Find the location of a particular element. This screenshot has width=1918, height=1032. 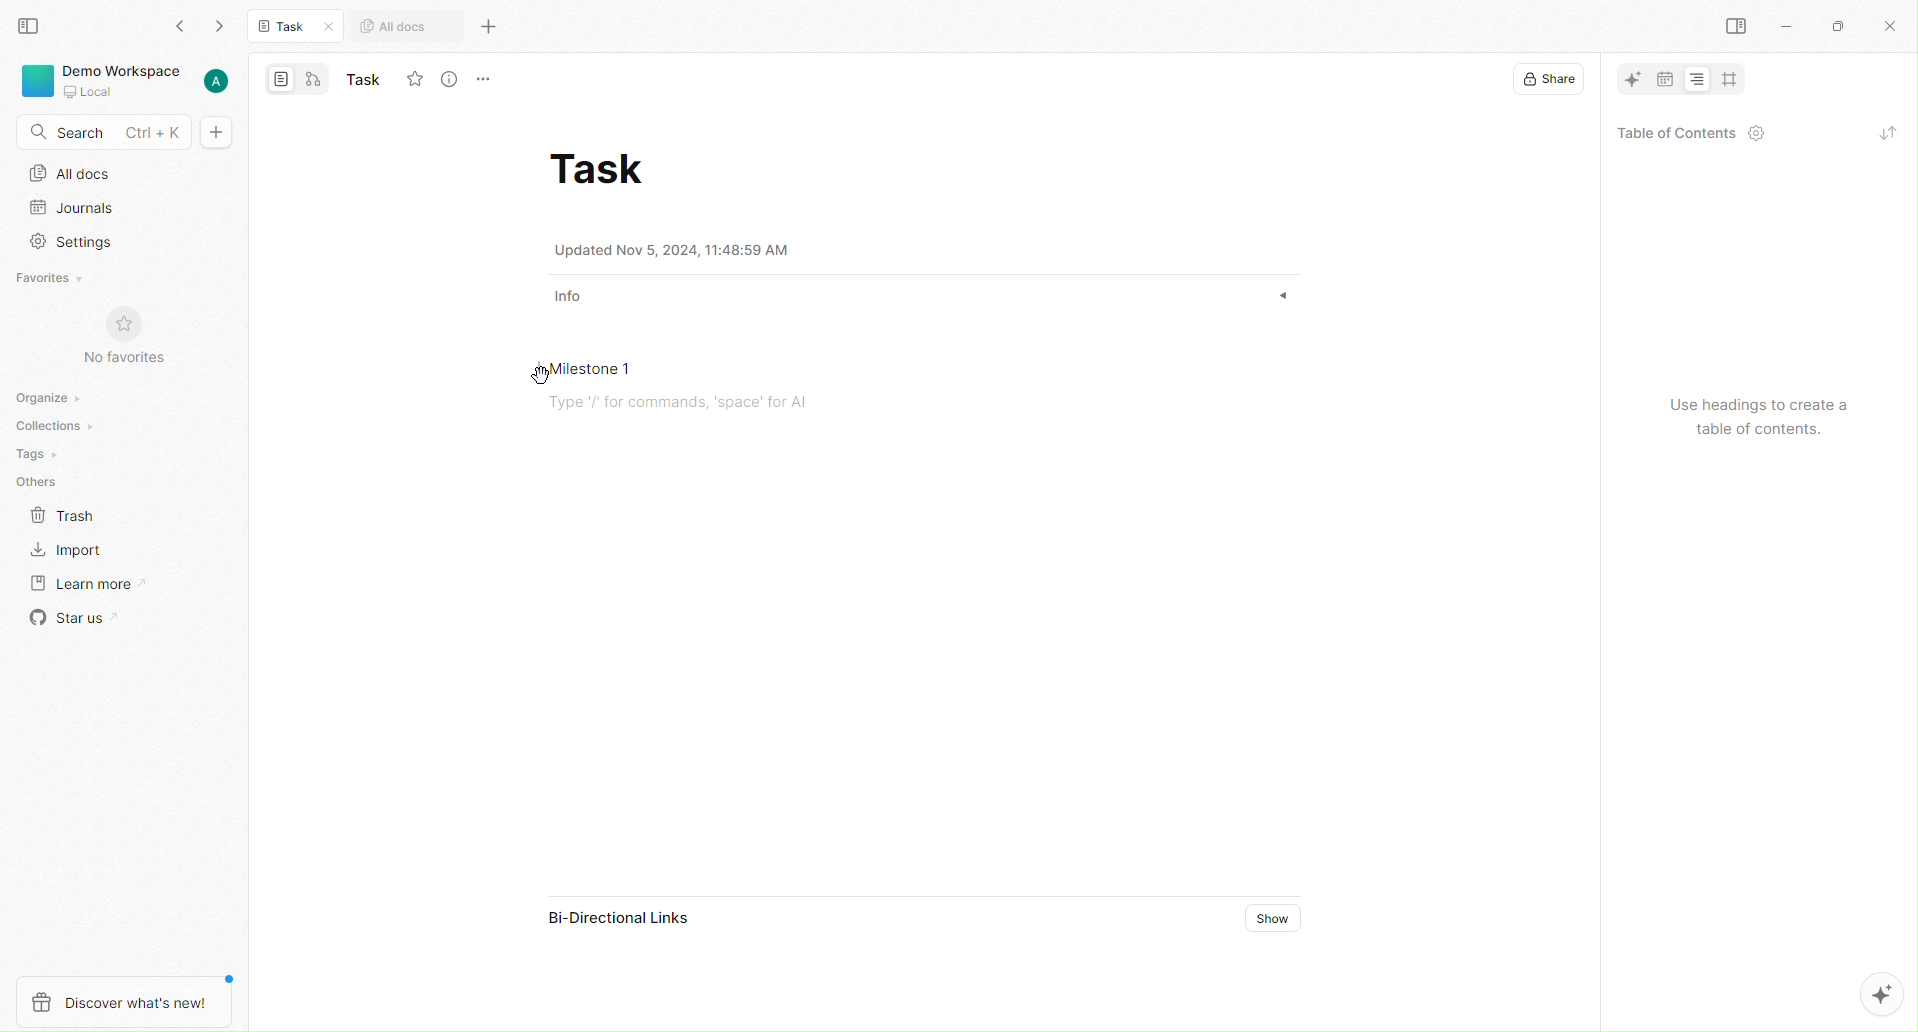

page mode is located at coordinates (280, 81).